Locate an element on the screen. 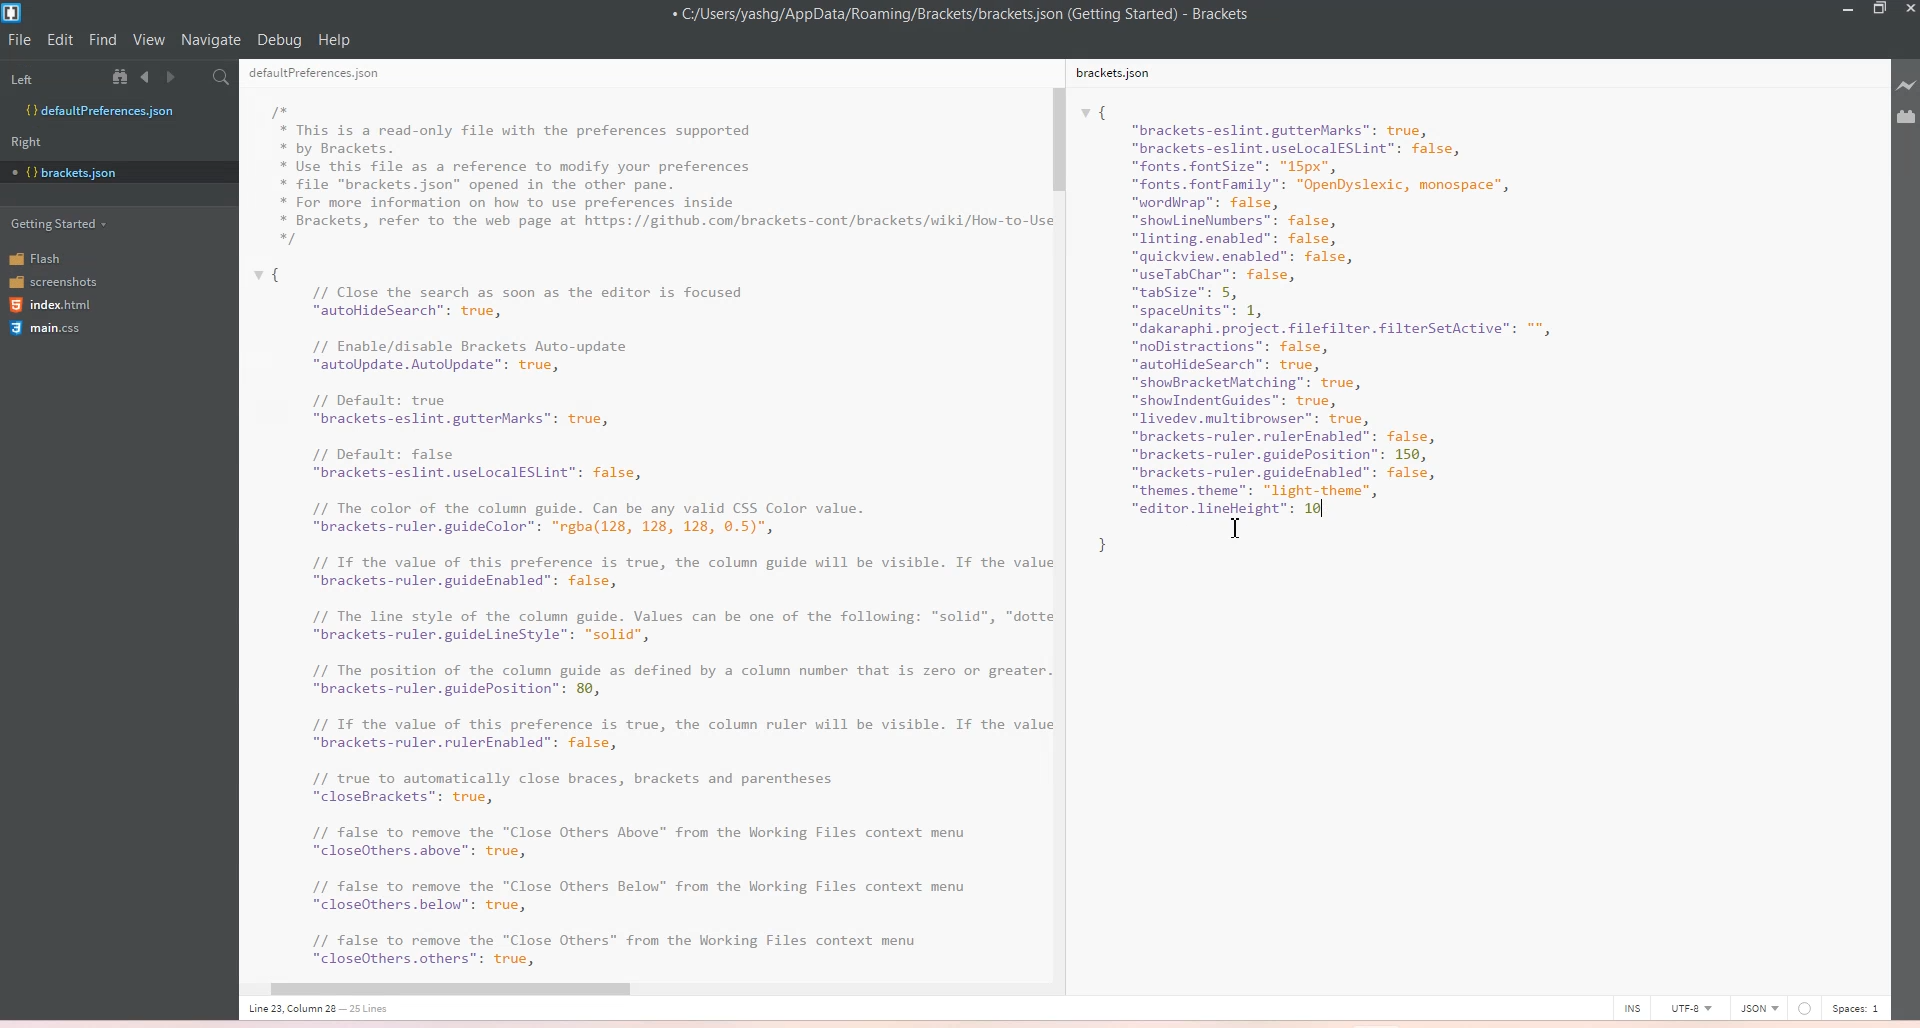 This screenshot has width=1920, height=1028. INS is located at coordinates (1632, 1007).